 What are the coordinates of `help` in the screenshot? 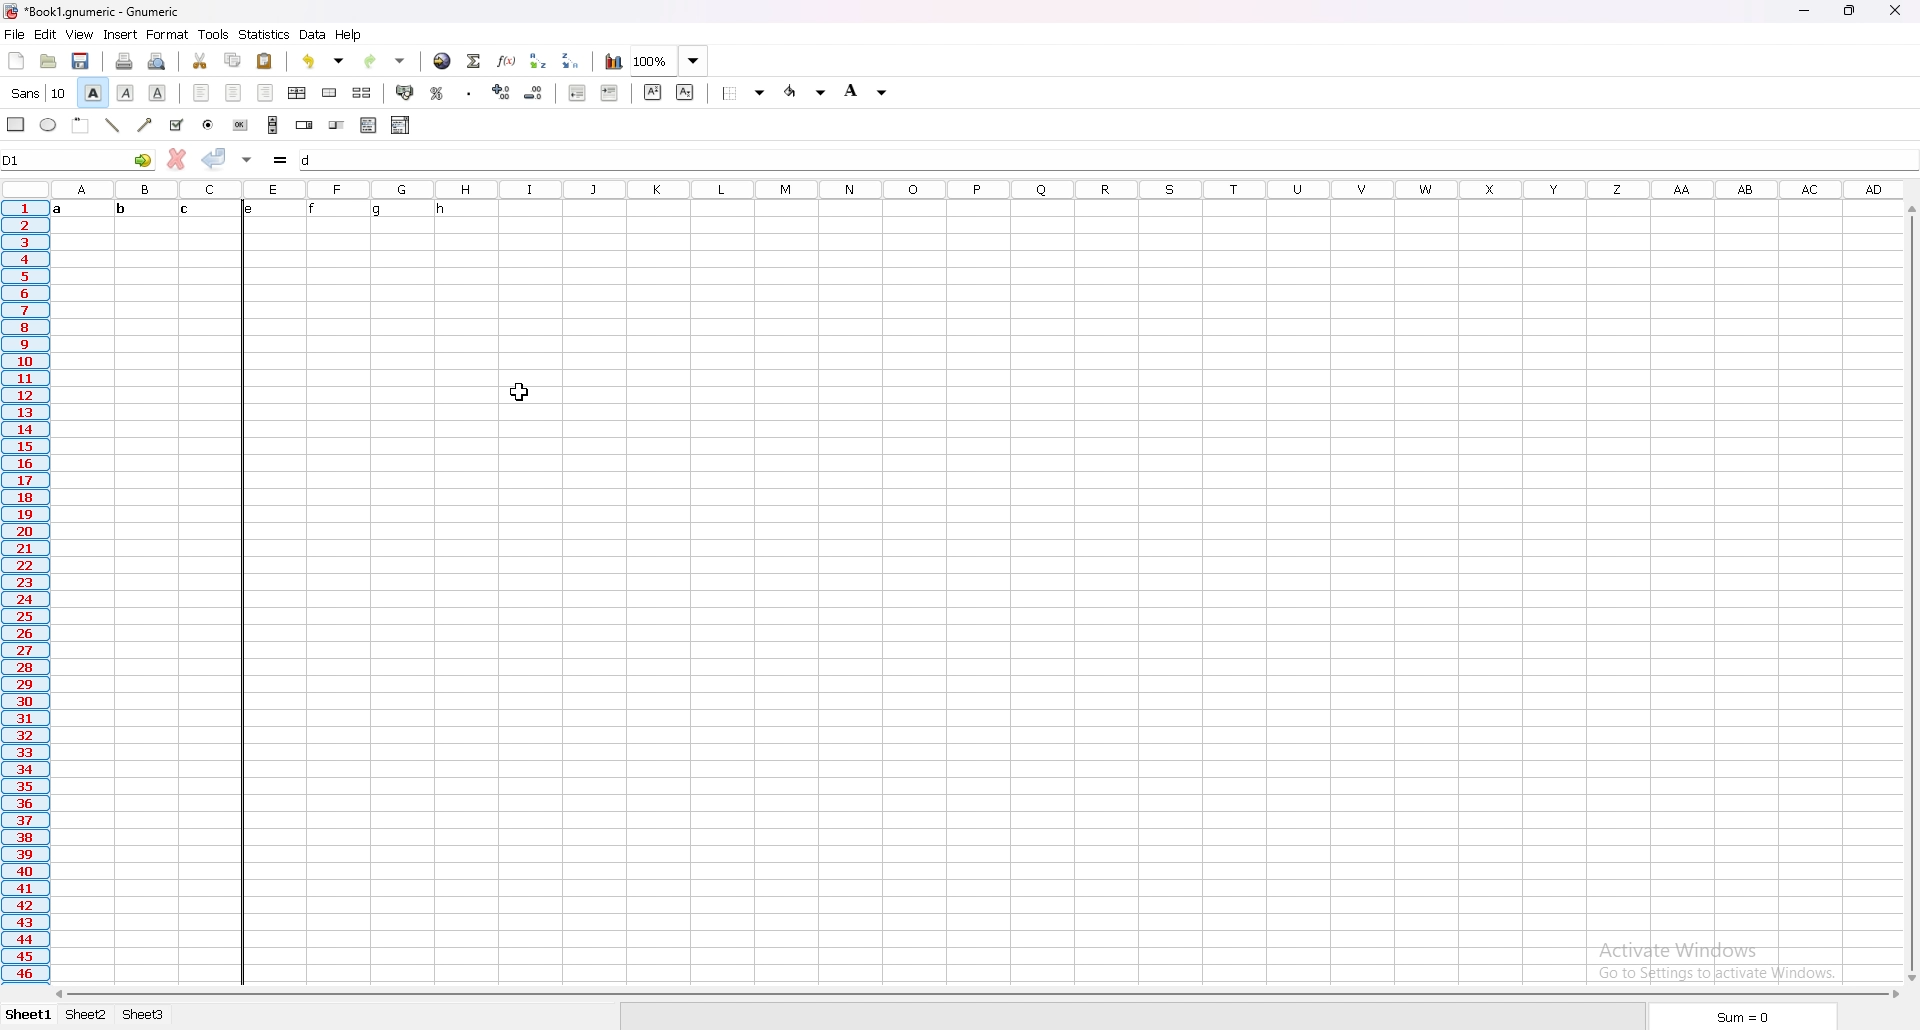 It's located at (348, 34).